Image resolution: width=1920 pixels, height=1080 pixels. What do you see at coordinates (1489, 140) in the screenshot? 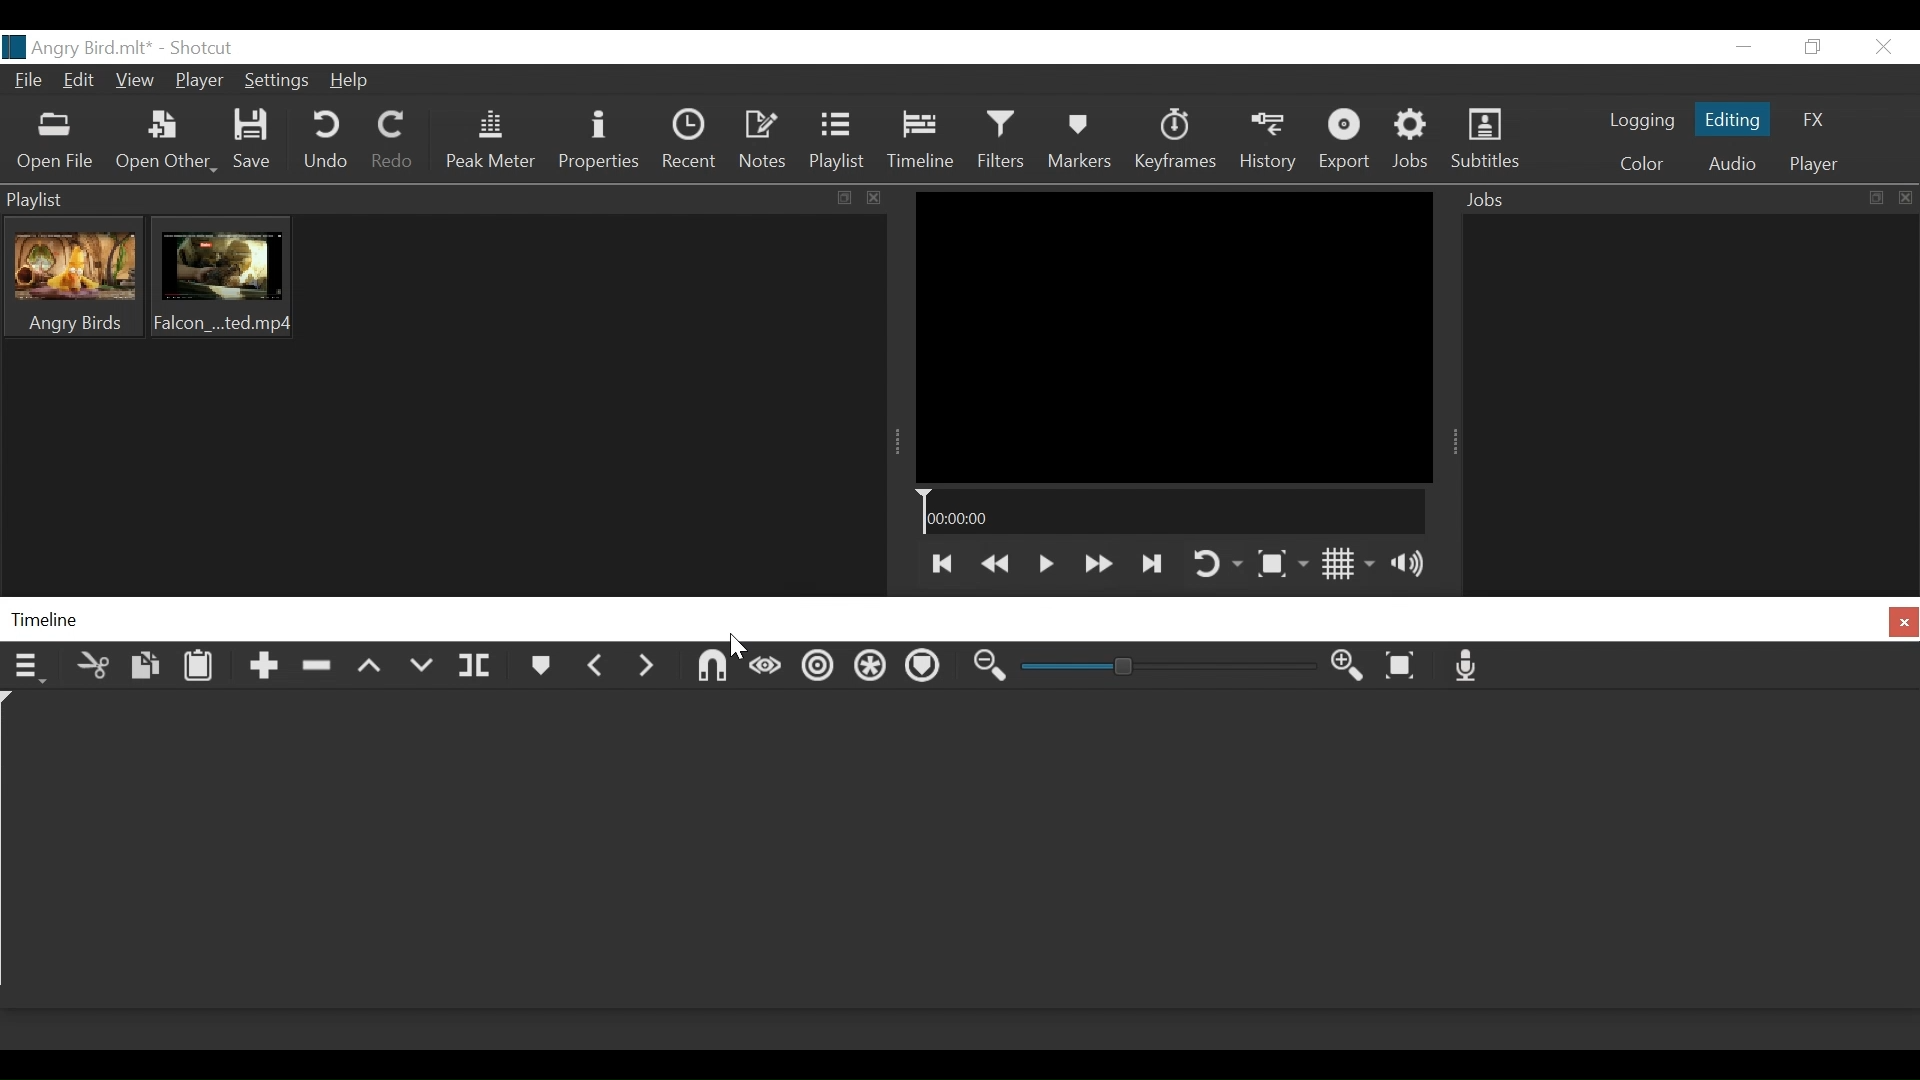
I see `Subtitles` at bounding box center [1489, 140].